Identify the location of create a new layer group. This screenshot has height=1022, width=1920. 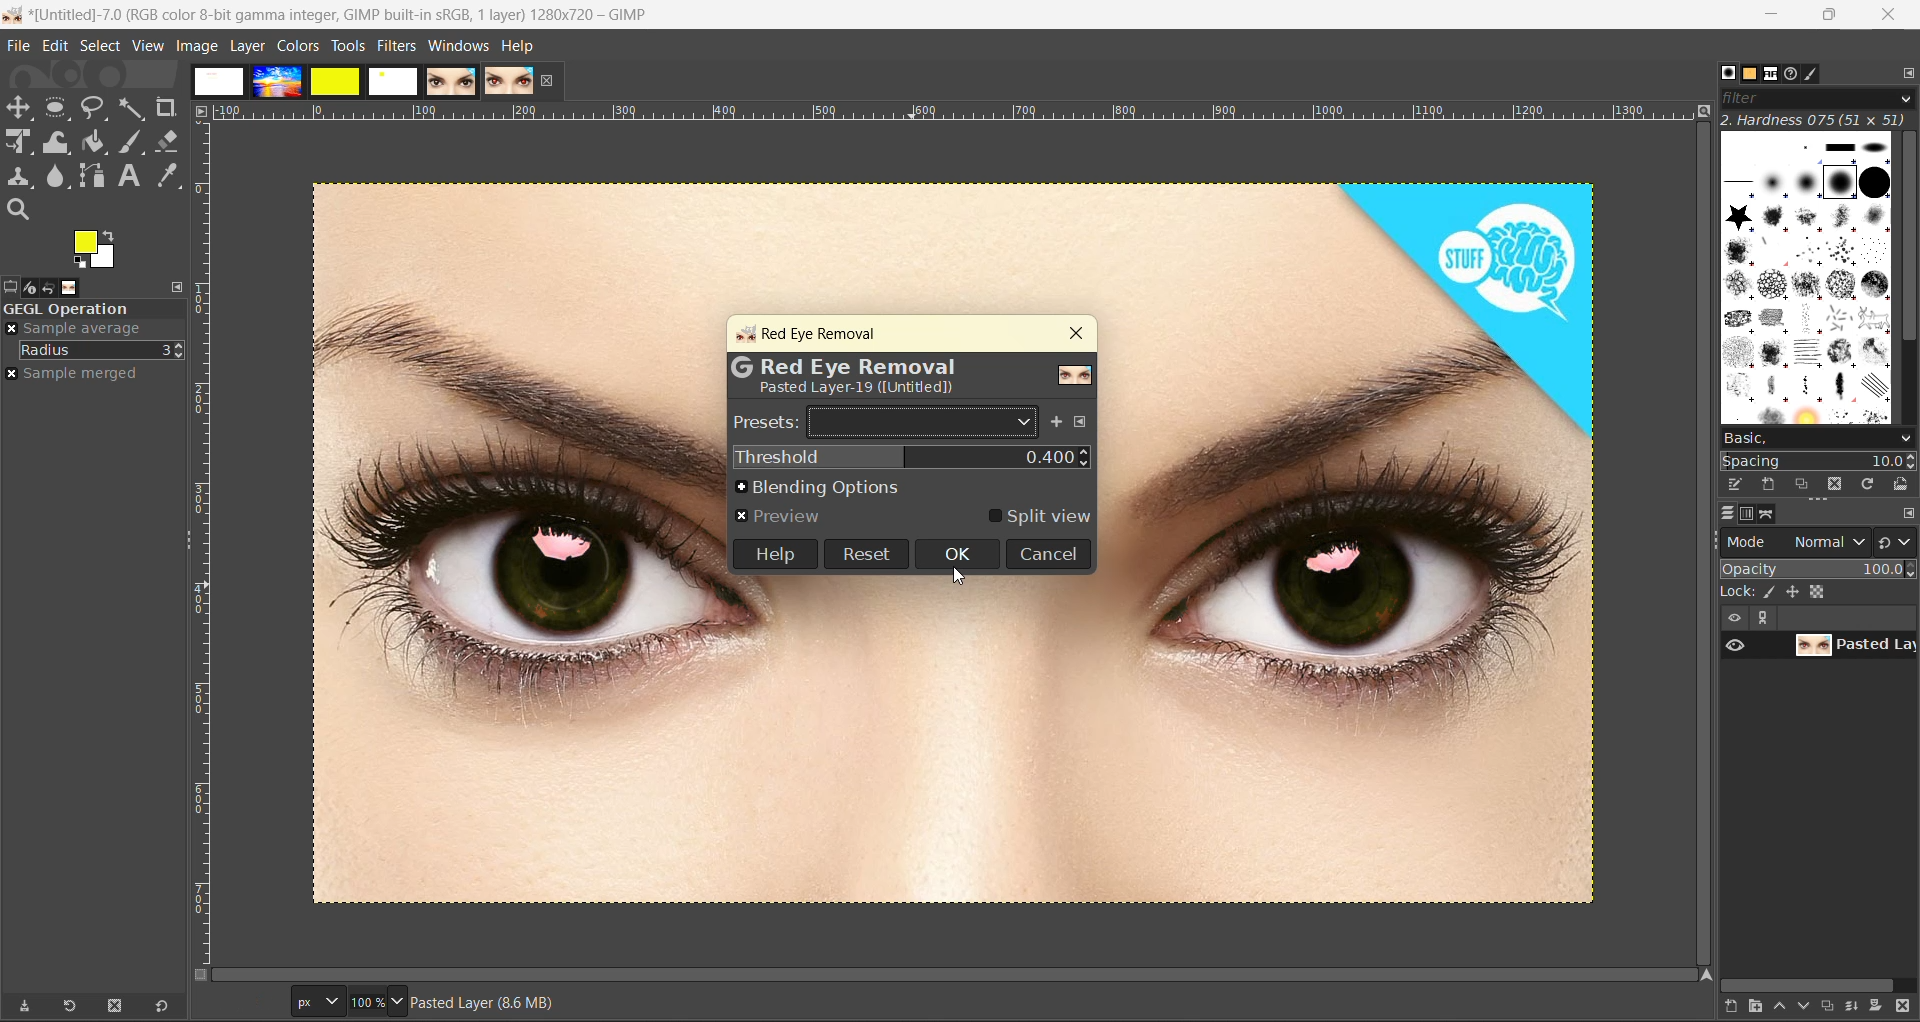
(1747, 1008).